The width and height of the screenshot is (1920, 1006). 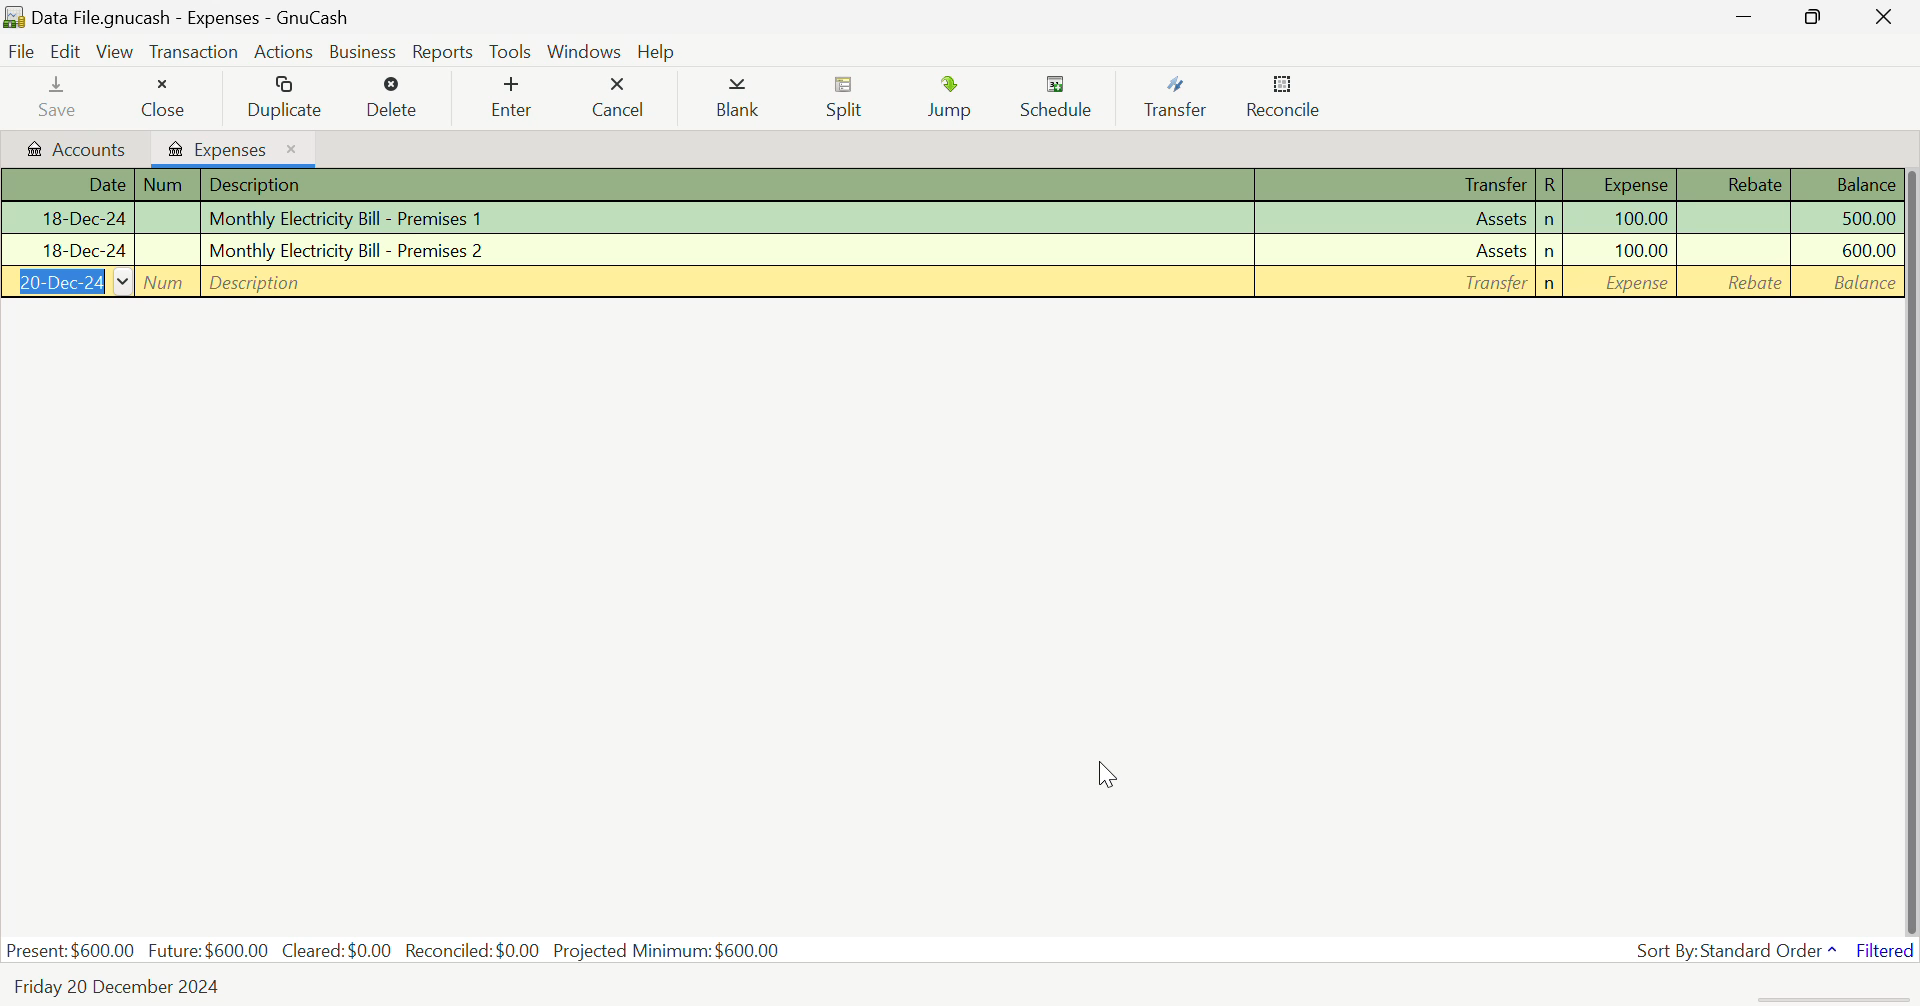 I want to click on Balance, so click(x=1842, y=187).